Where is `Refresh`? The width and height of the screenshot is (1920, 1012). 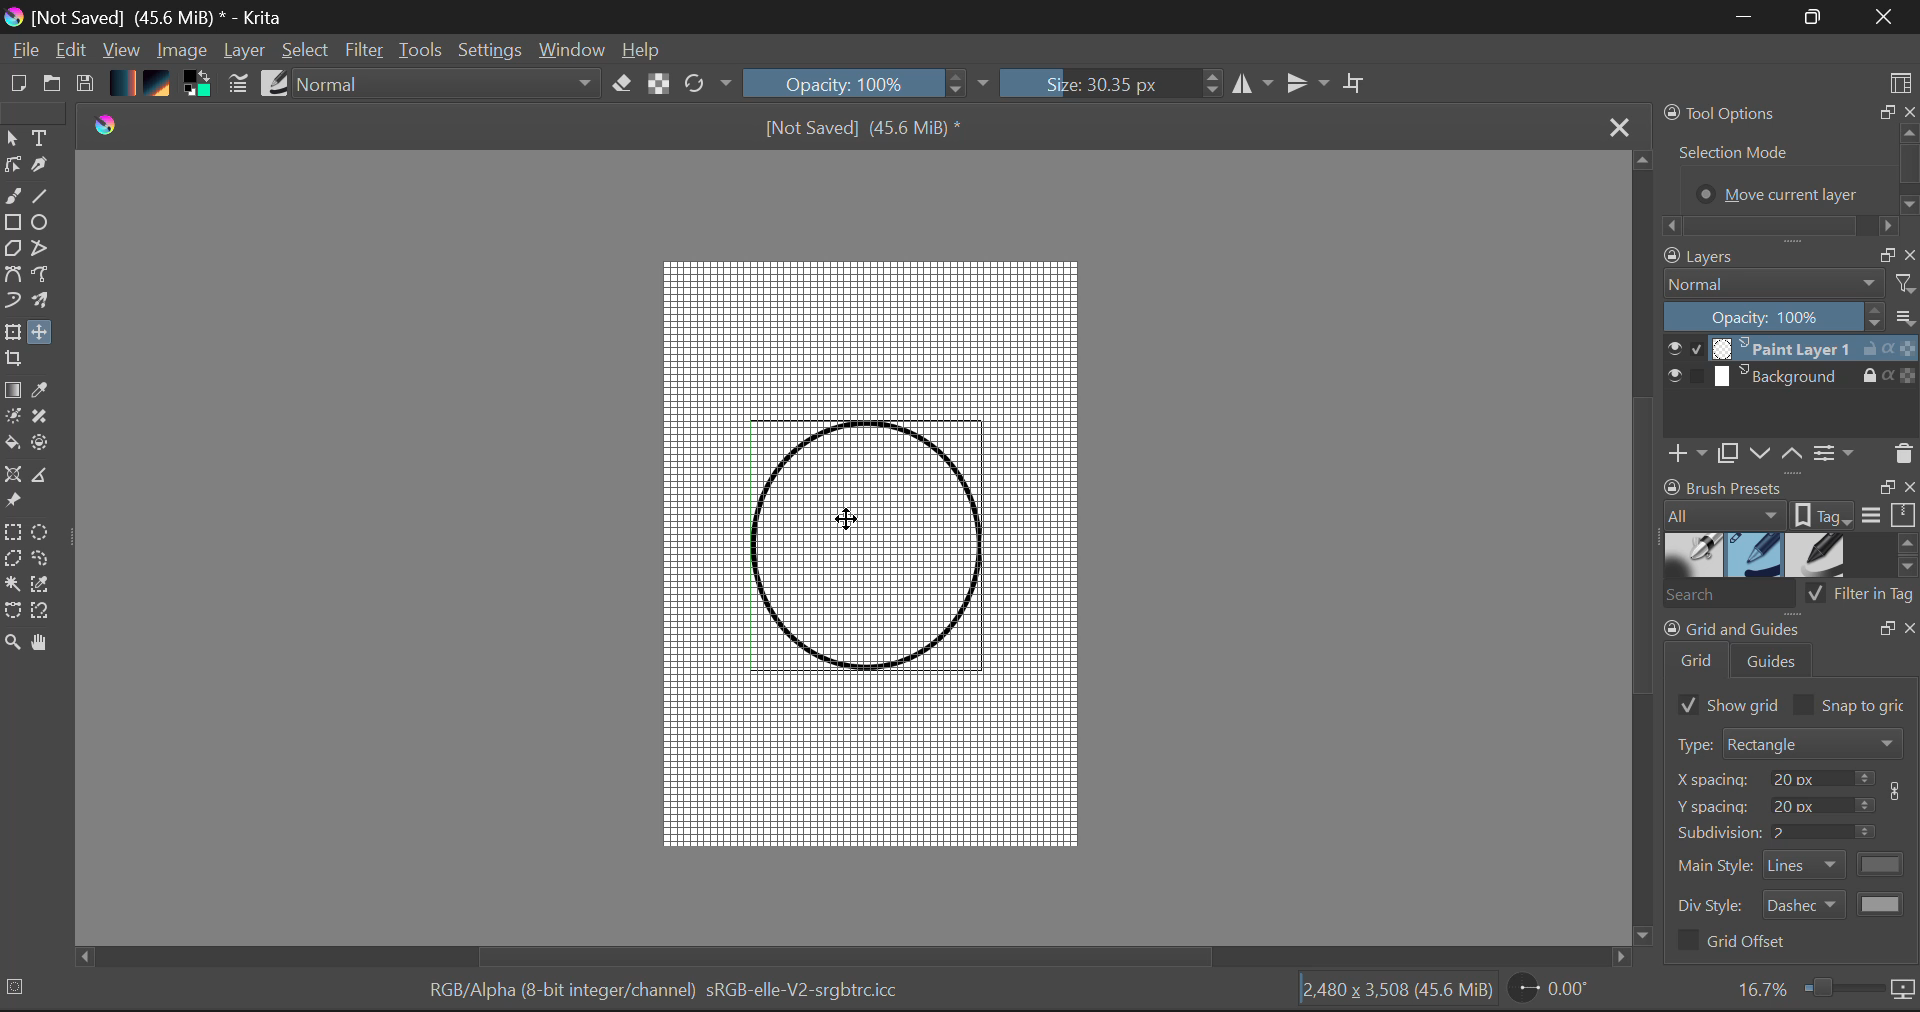 Refresh is located at coordinates (706, 86).